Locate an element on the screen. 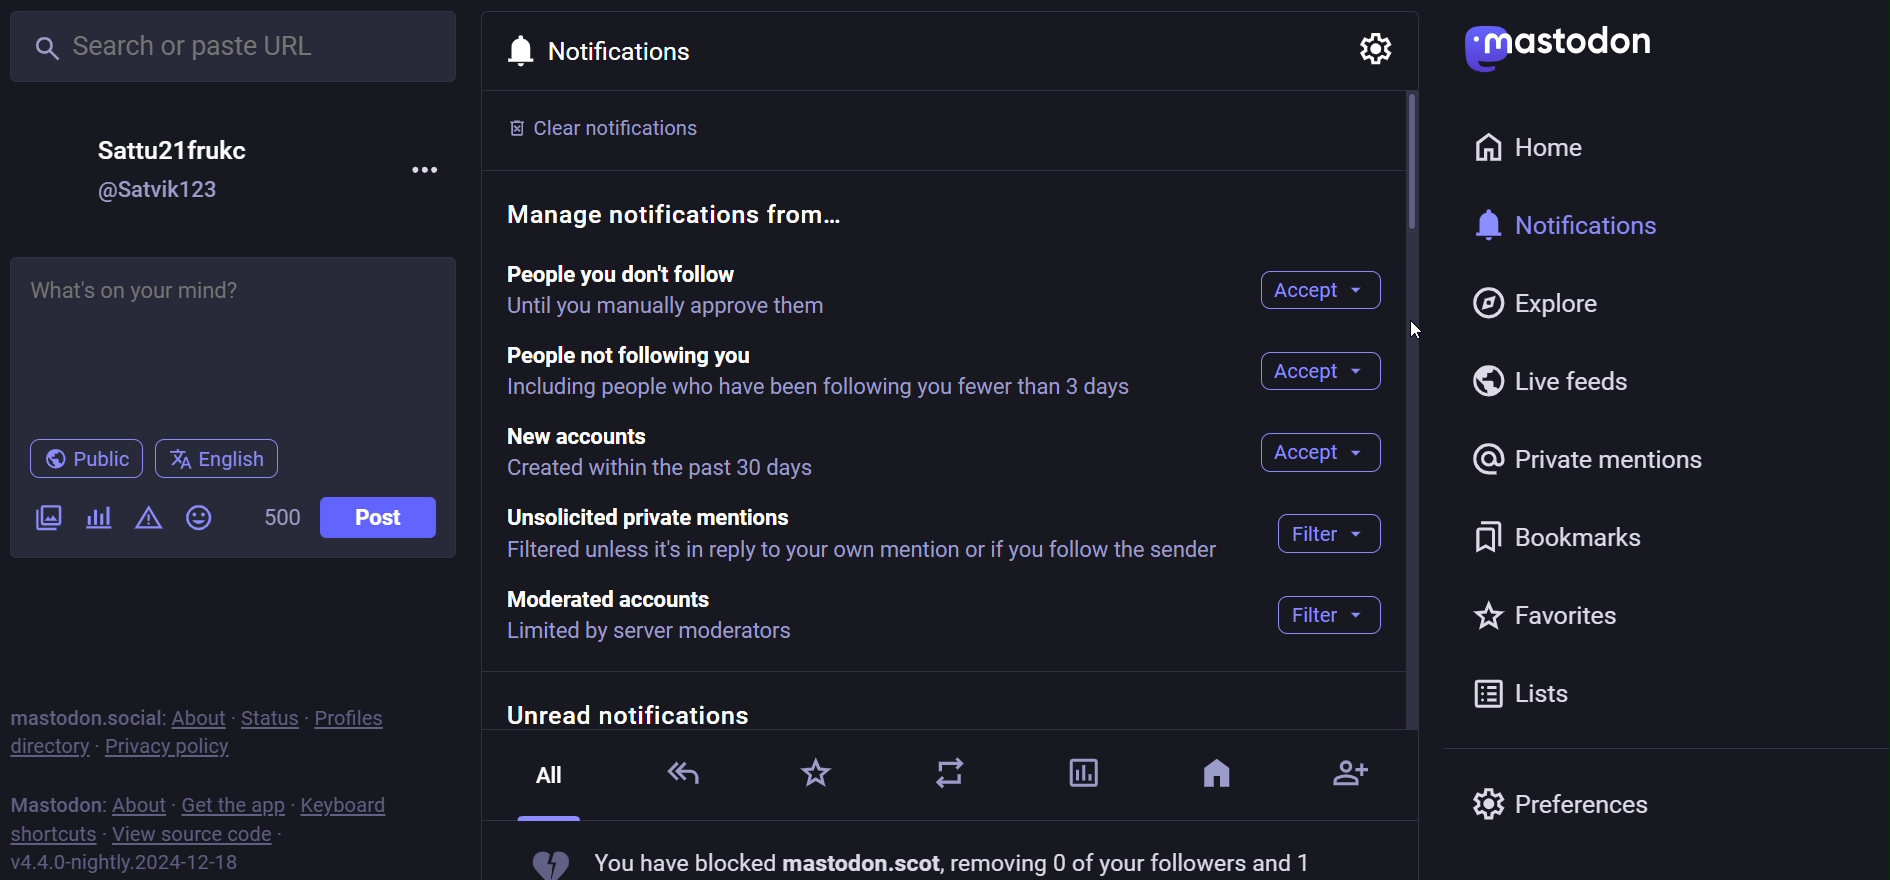 The width and height of the screenshot is (1890, 880). home is located at coordinates (1544, 148).